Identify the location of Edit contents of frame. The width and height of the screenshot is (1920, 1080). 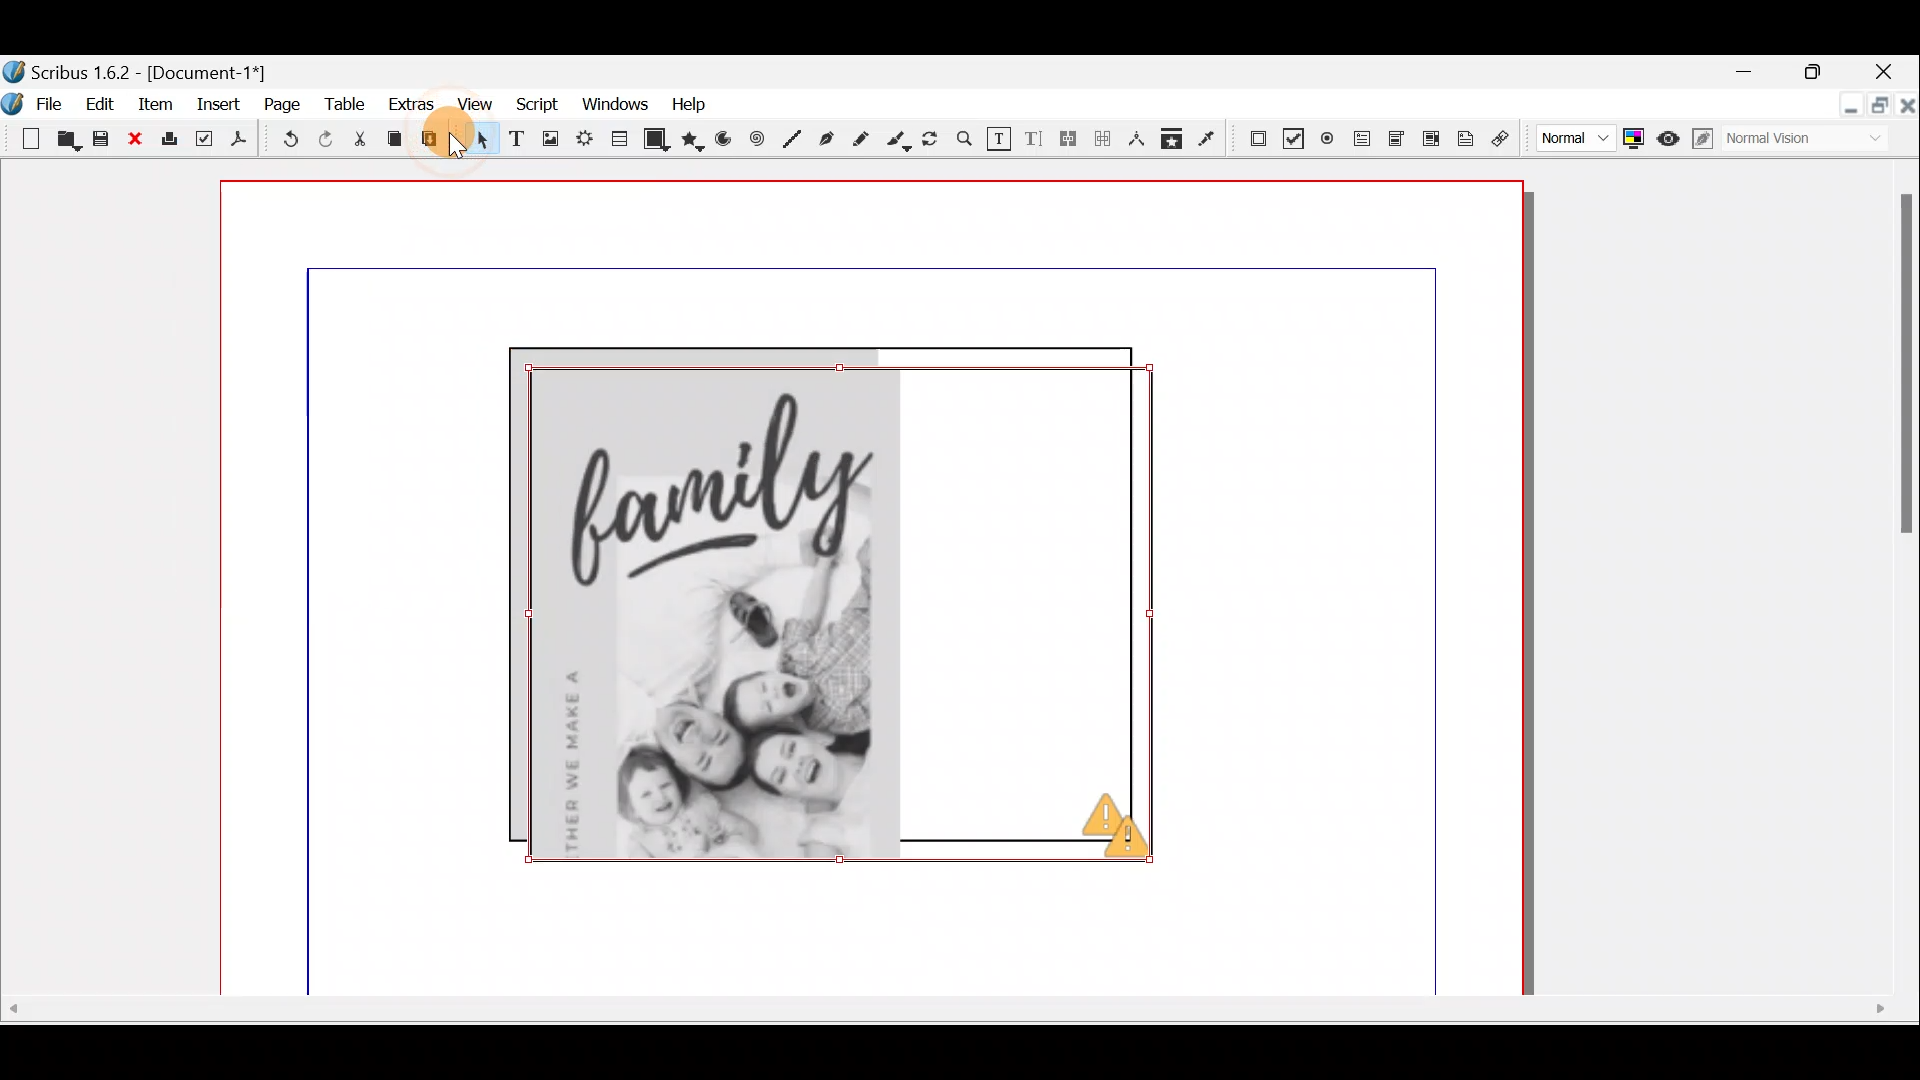
(999, 139).